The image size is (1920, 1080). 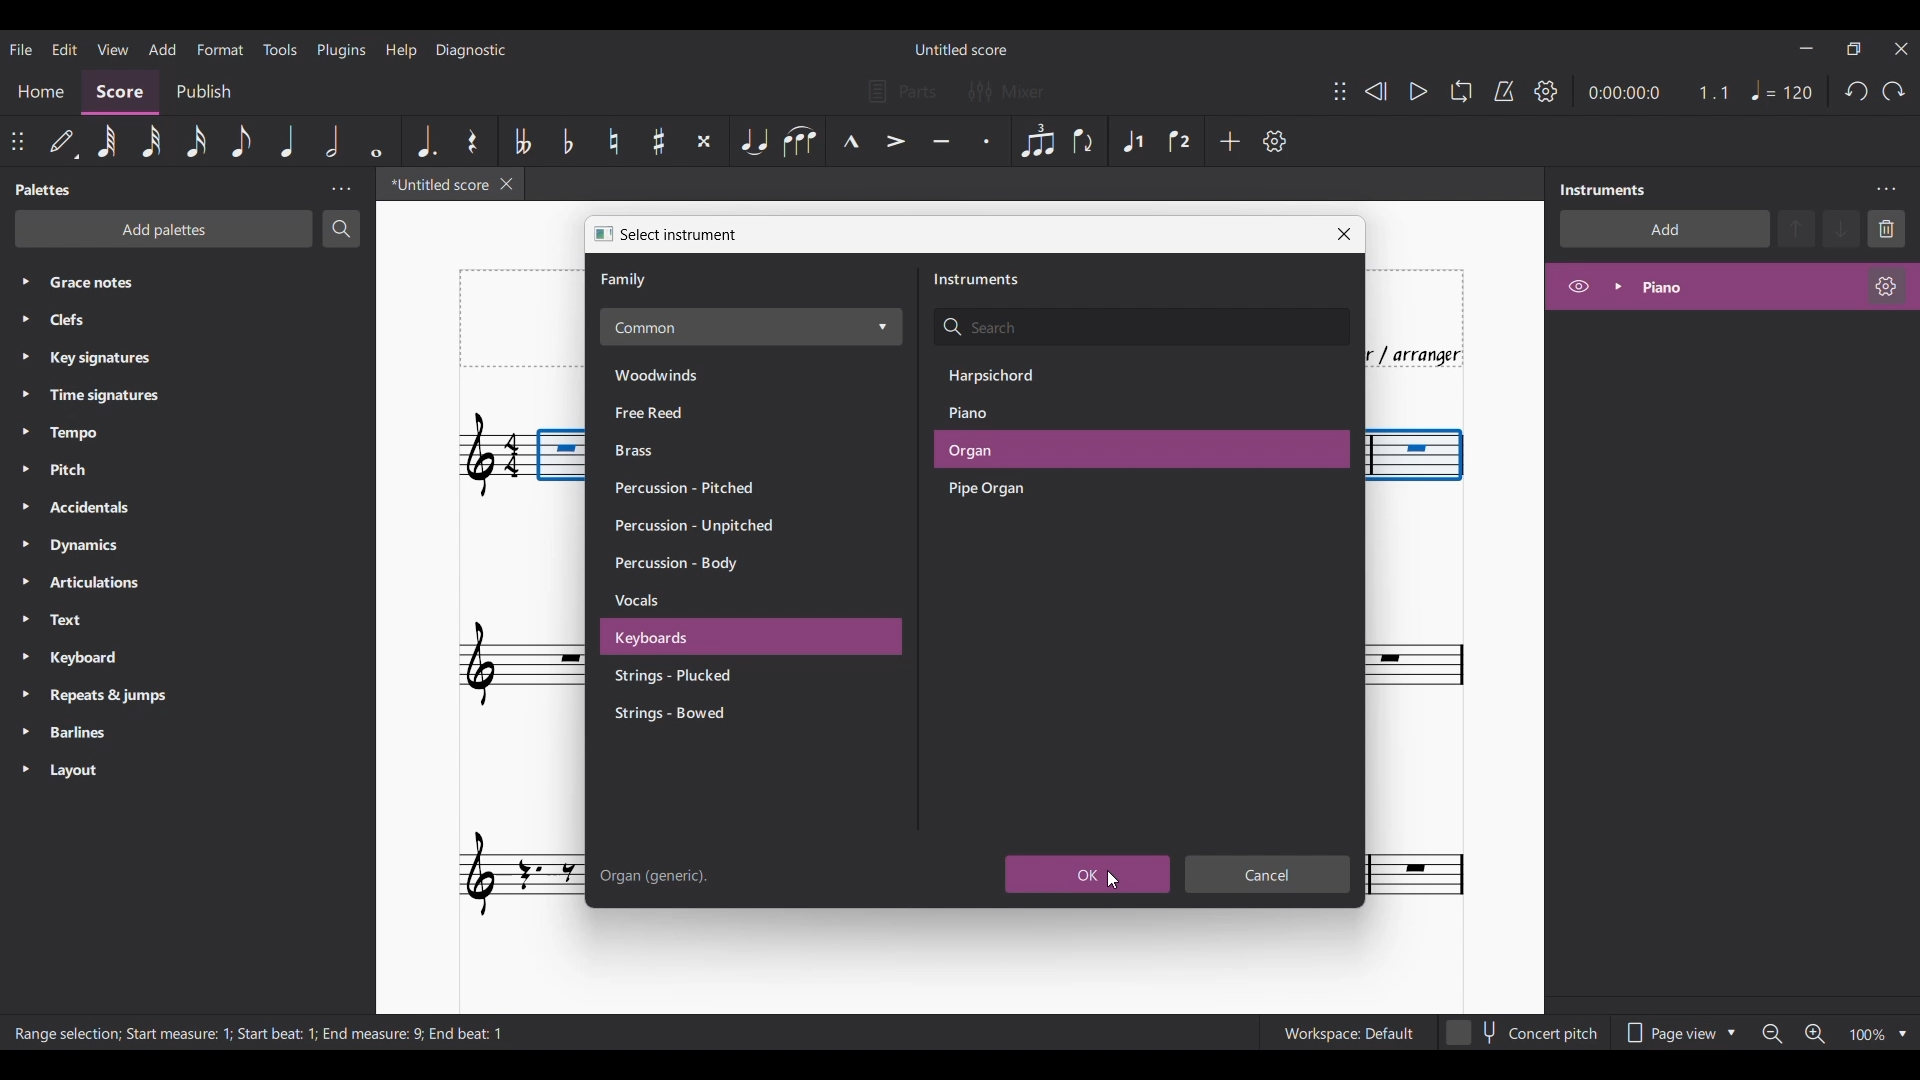 What do you see at coordinates (196, 140) in the screenshot?
I see `16th note` at bounding box center [196, 140].